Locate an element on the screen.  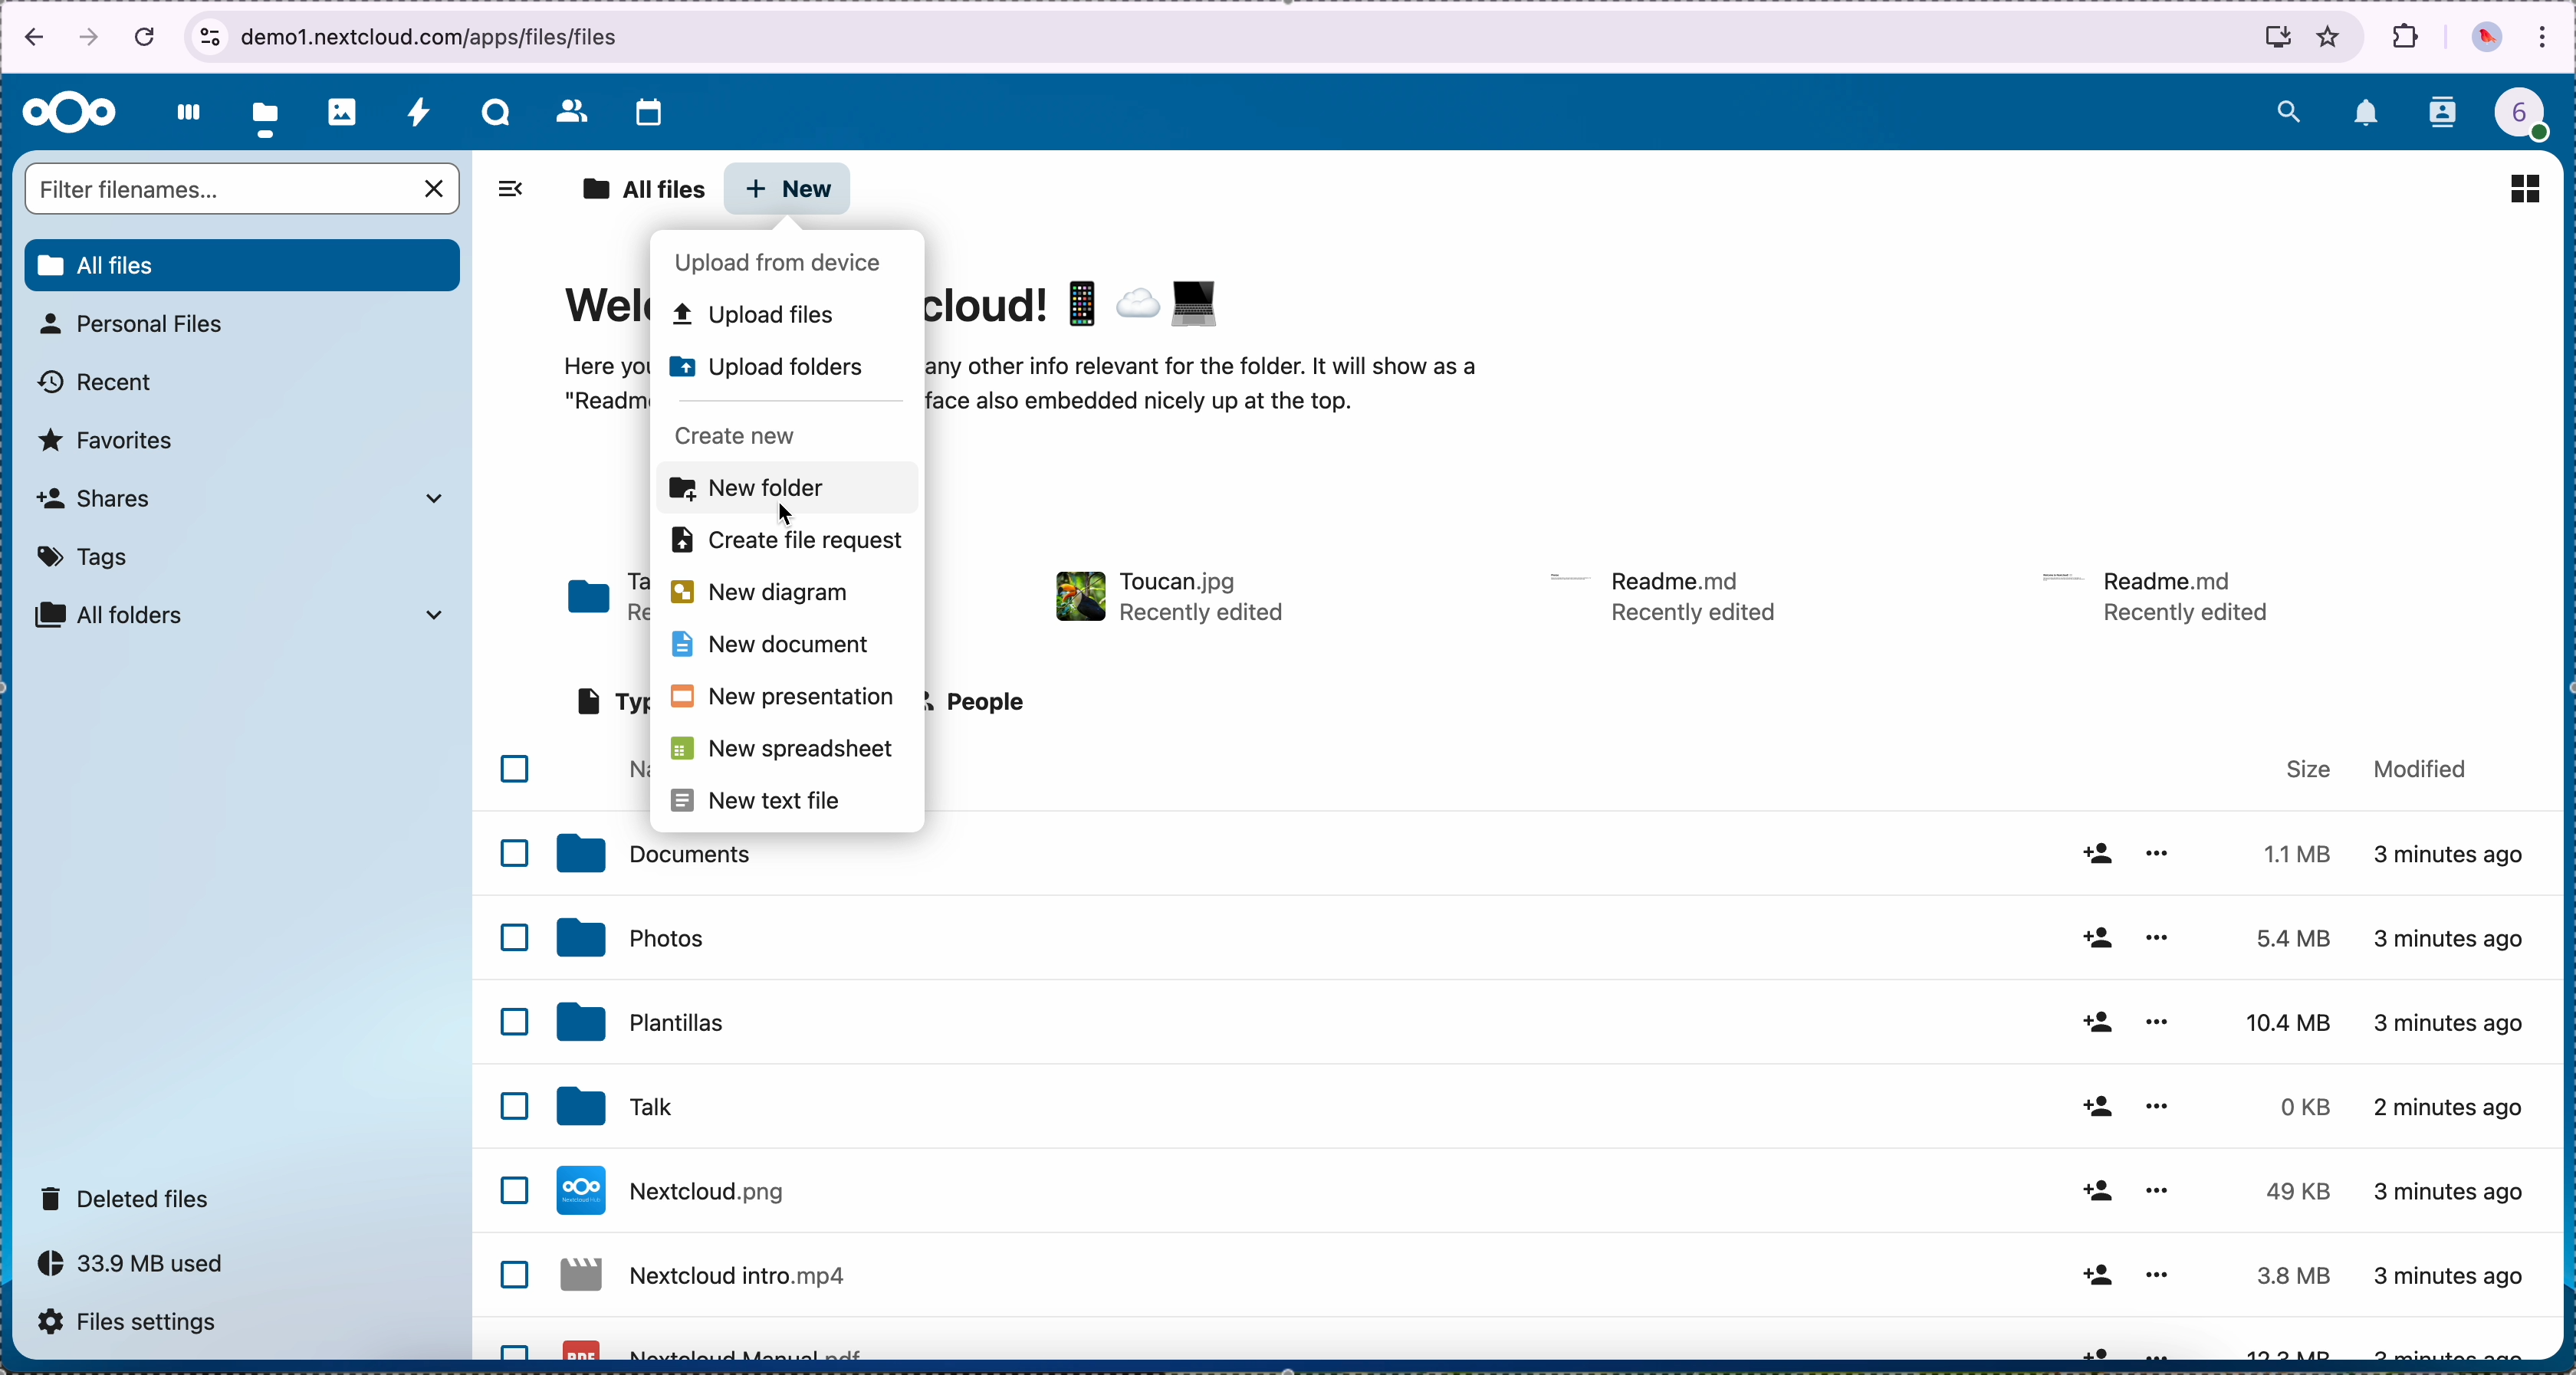
cursor is located at coordinates (790, 514).